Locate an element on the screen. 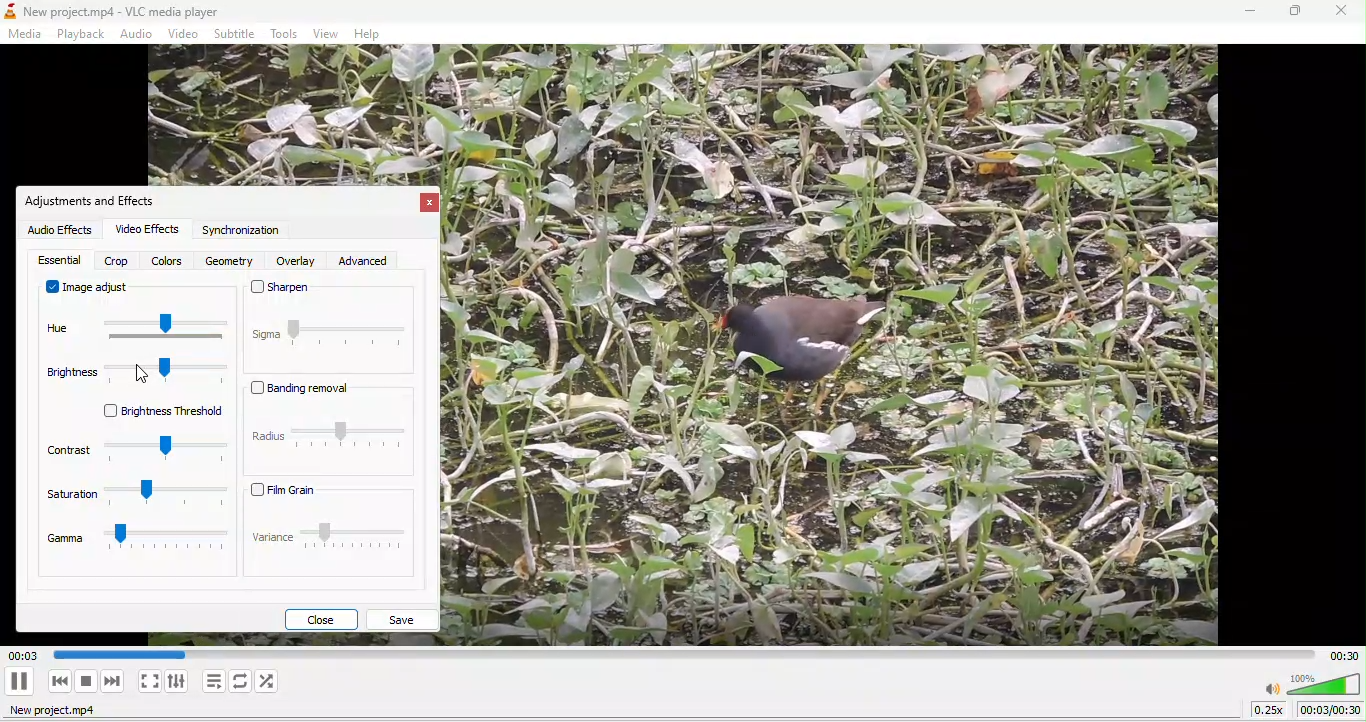 The image size is (1366, 722). toggle the video in fullscreen is located at coordinates (149, 681).